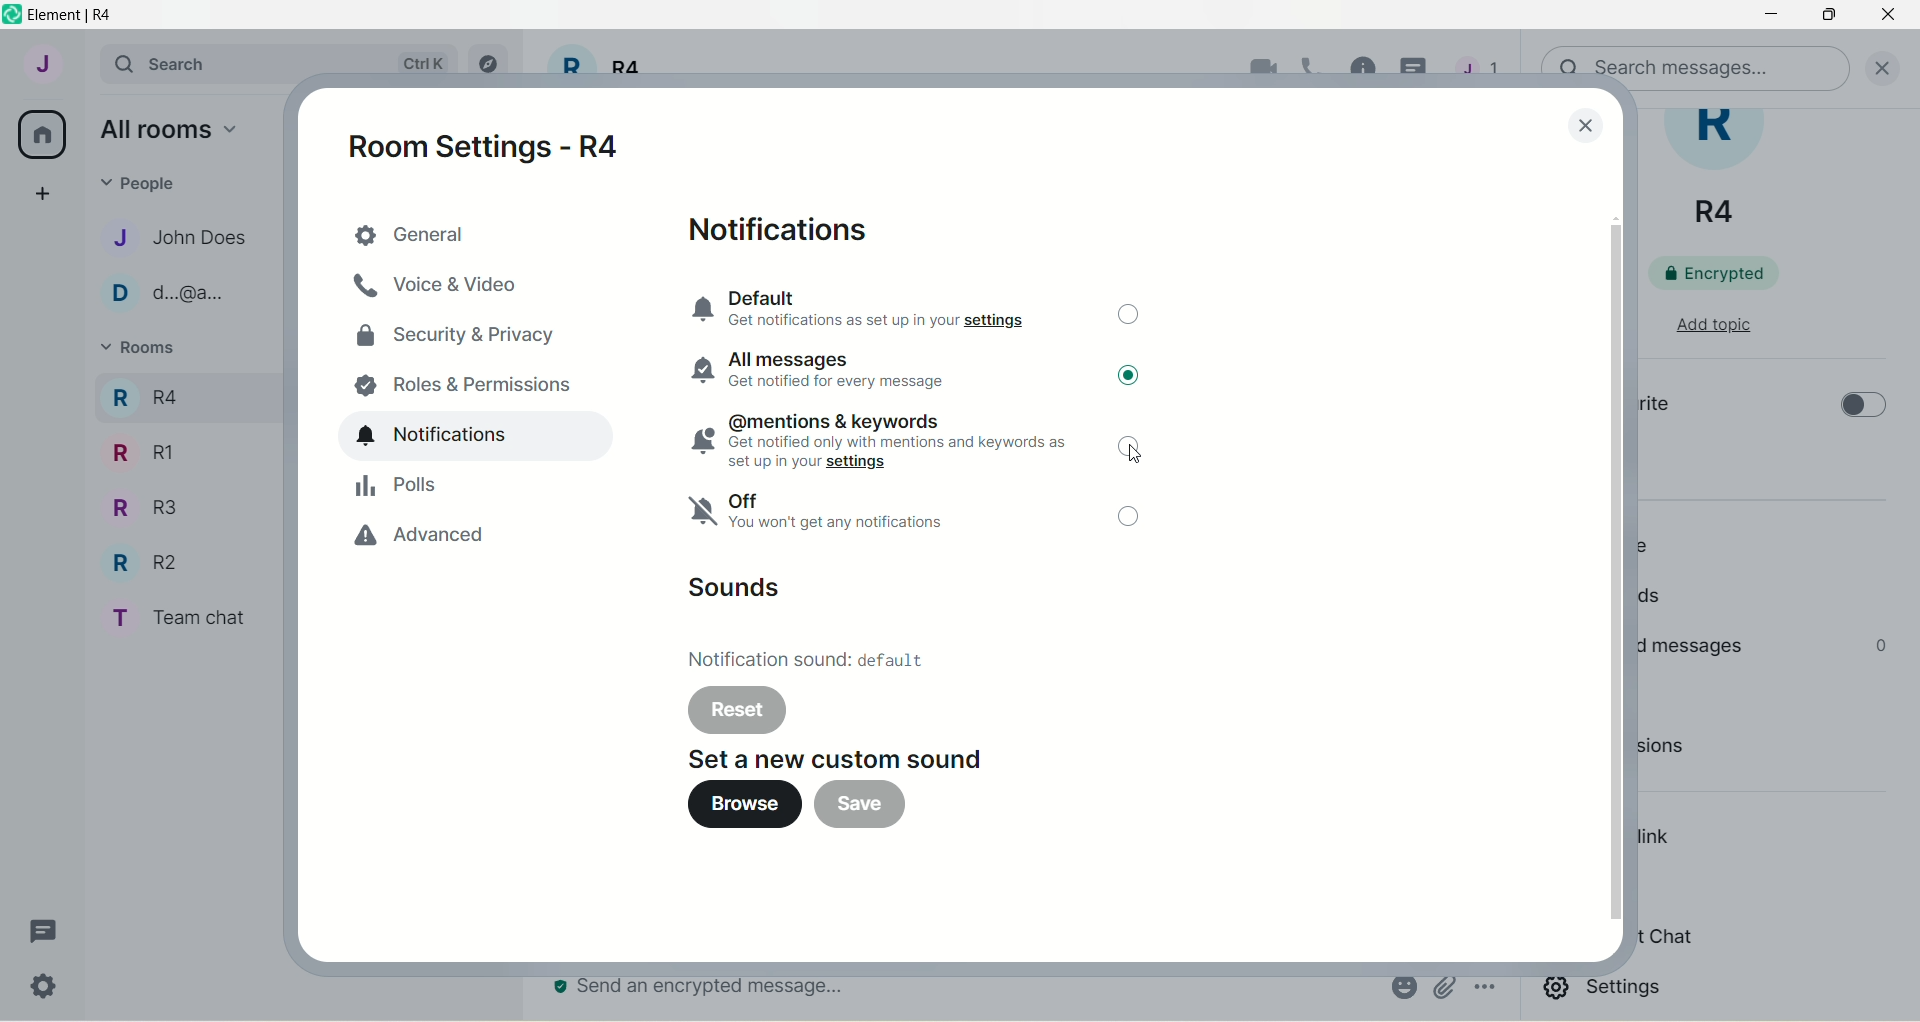 This screenshot has height=1022, width=1920. What do you see at coordinates (146, 181) in the screenshot?
I see `people` at bounding box center [146, 181].